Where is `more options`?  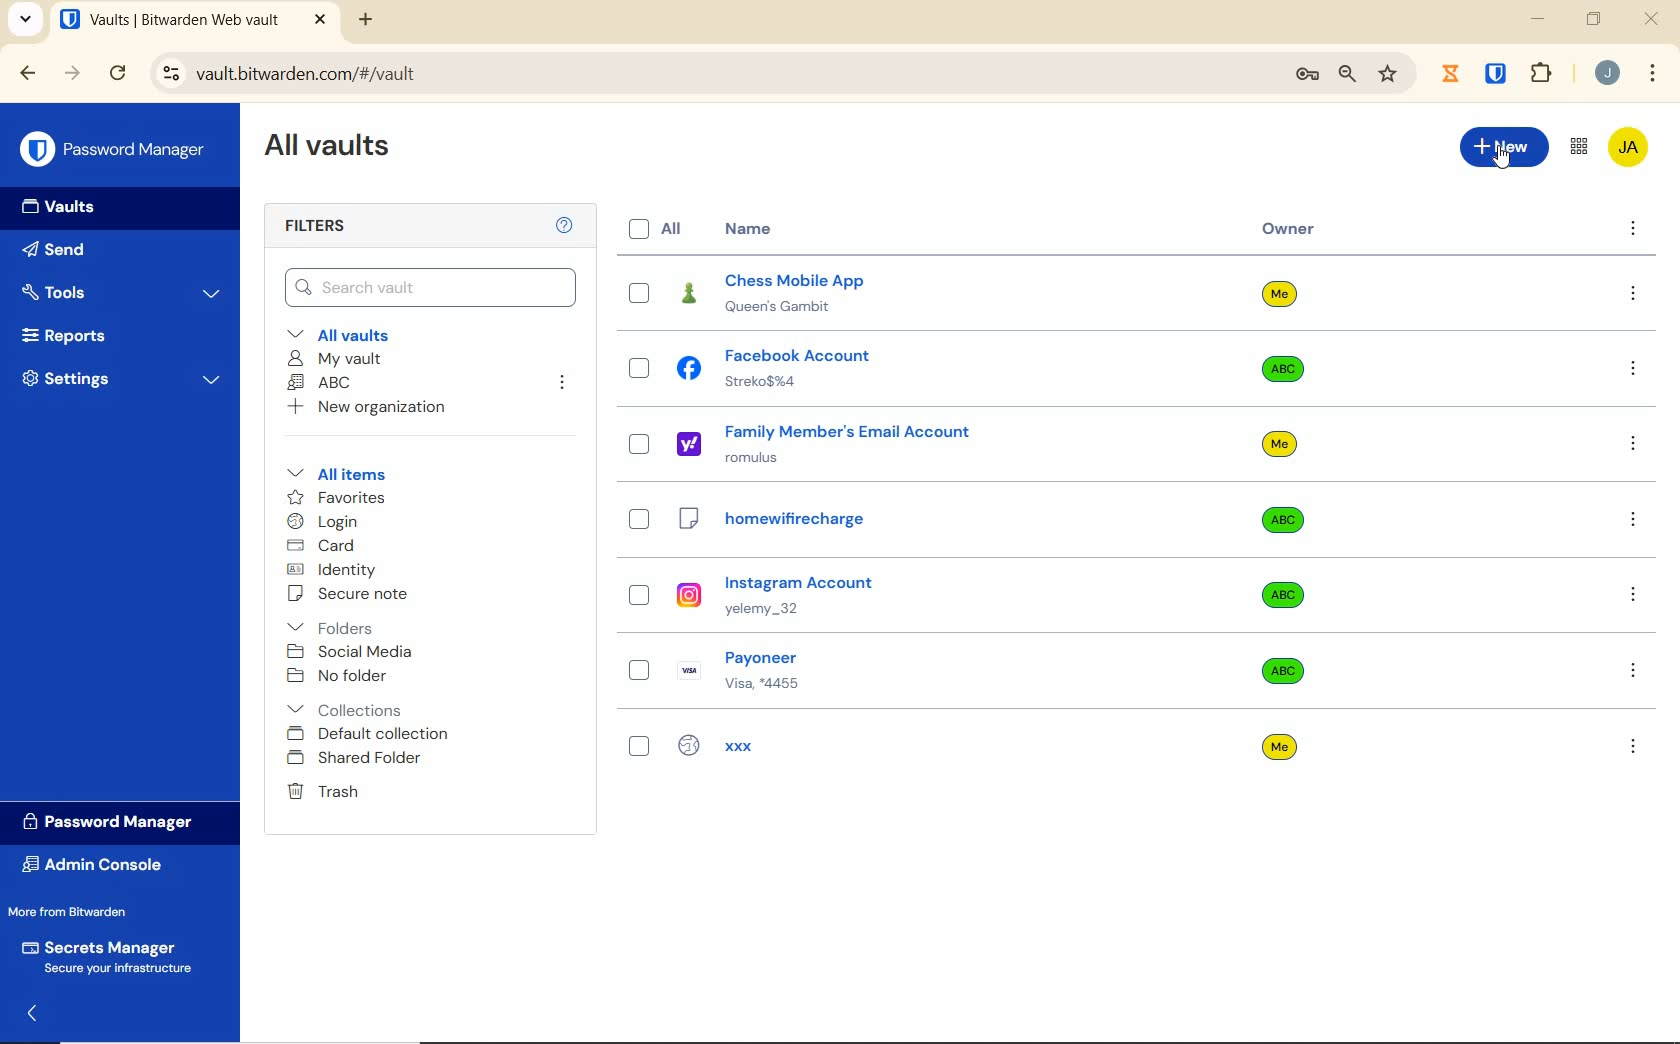 more options is located at coordinates (1632, 520).